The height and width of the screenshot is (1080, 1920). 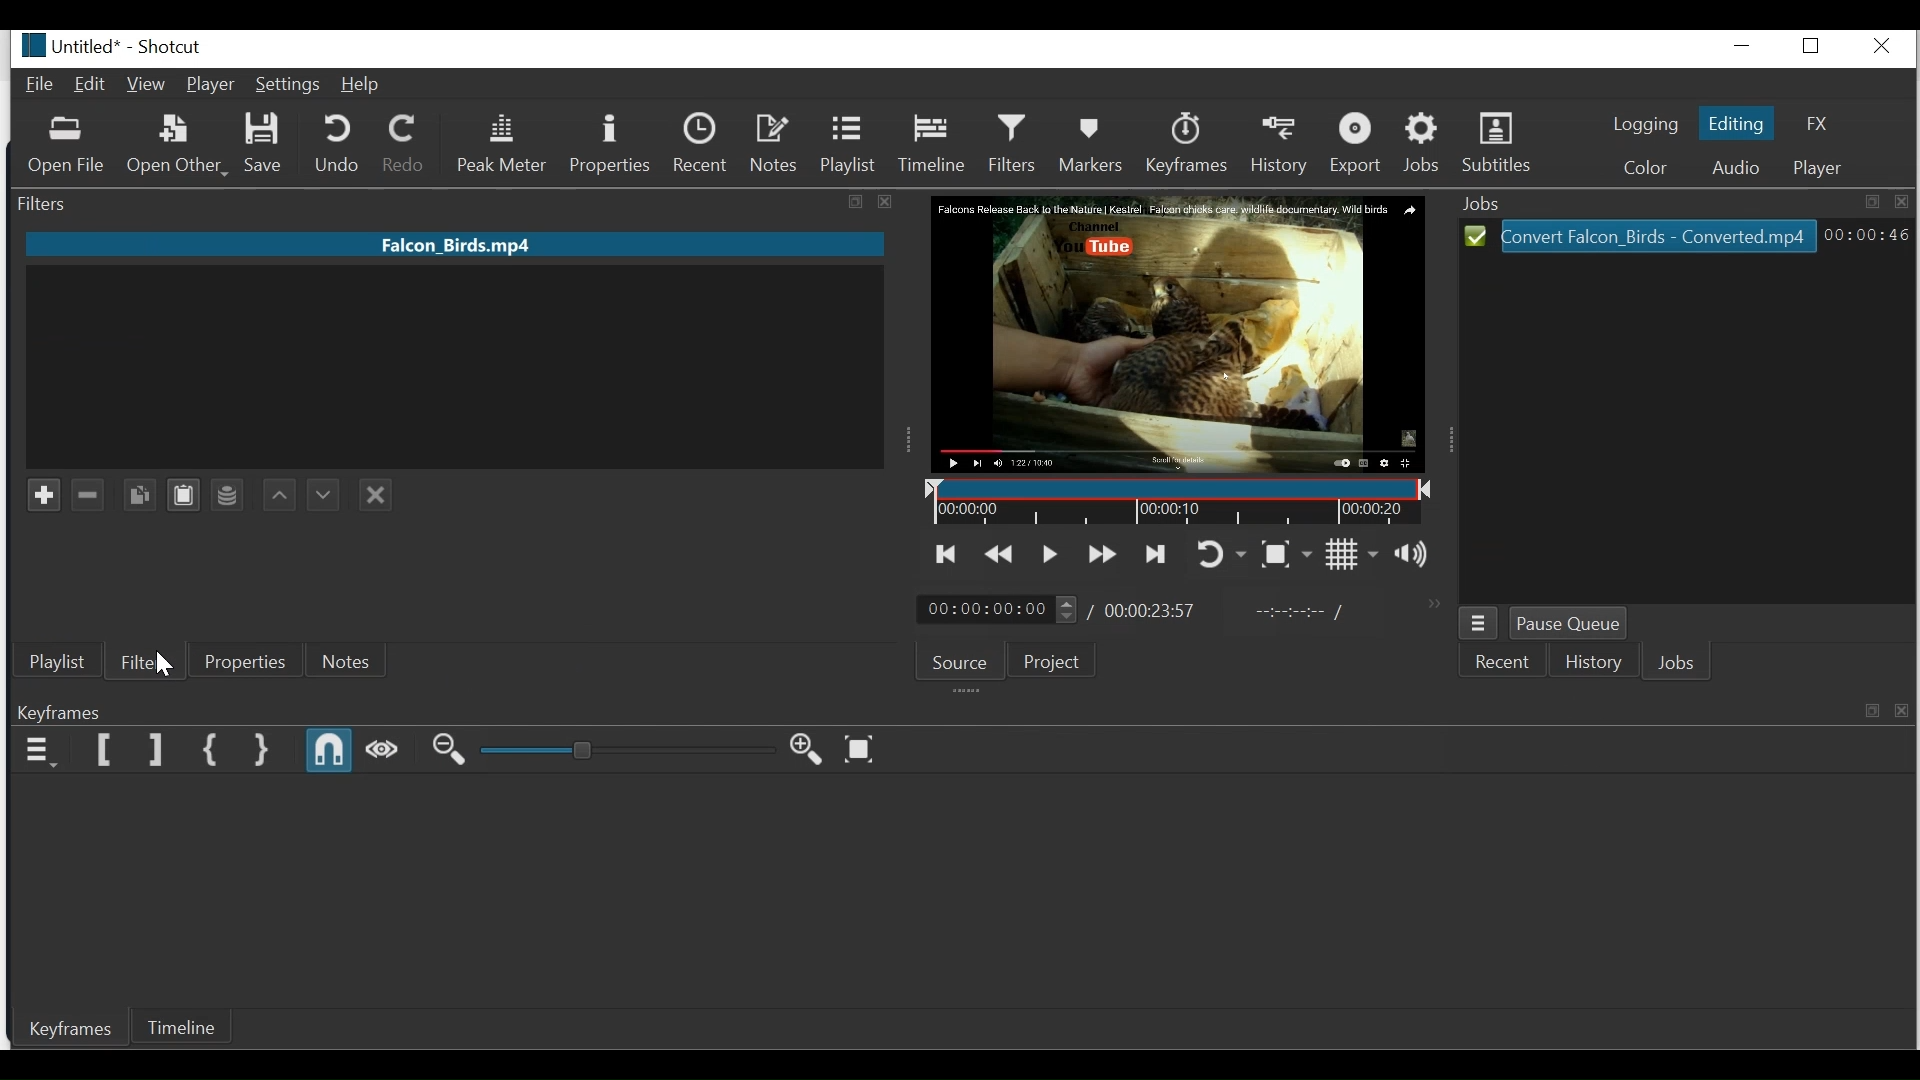 I want to click on File, so click(x=43, y=86).